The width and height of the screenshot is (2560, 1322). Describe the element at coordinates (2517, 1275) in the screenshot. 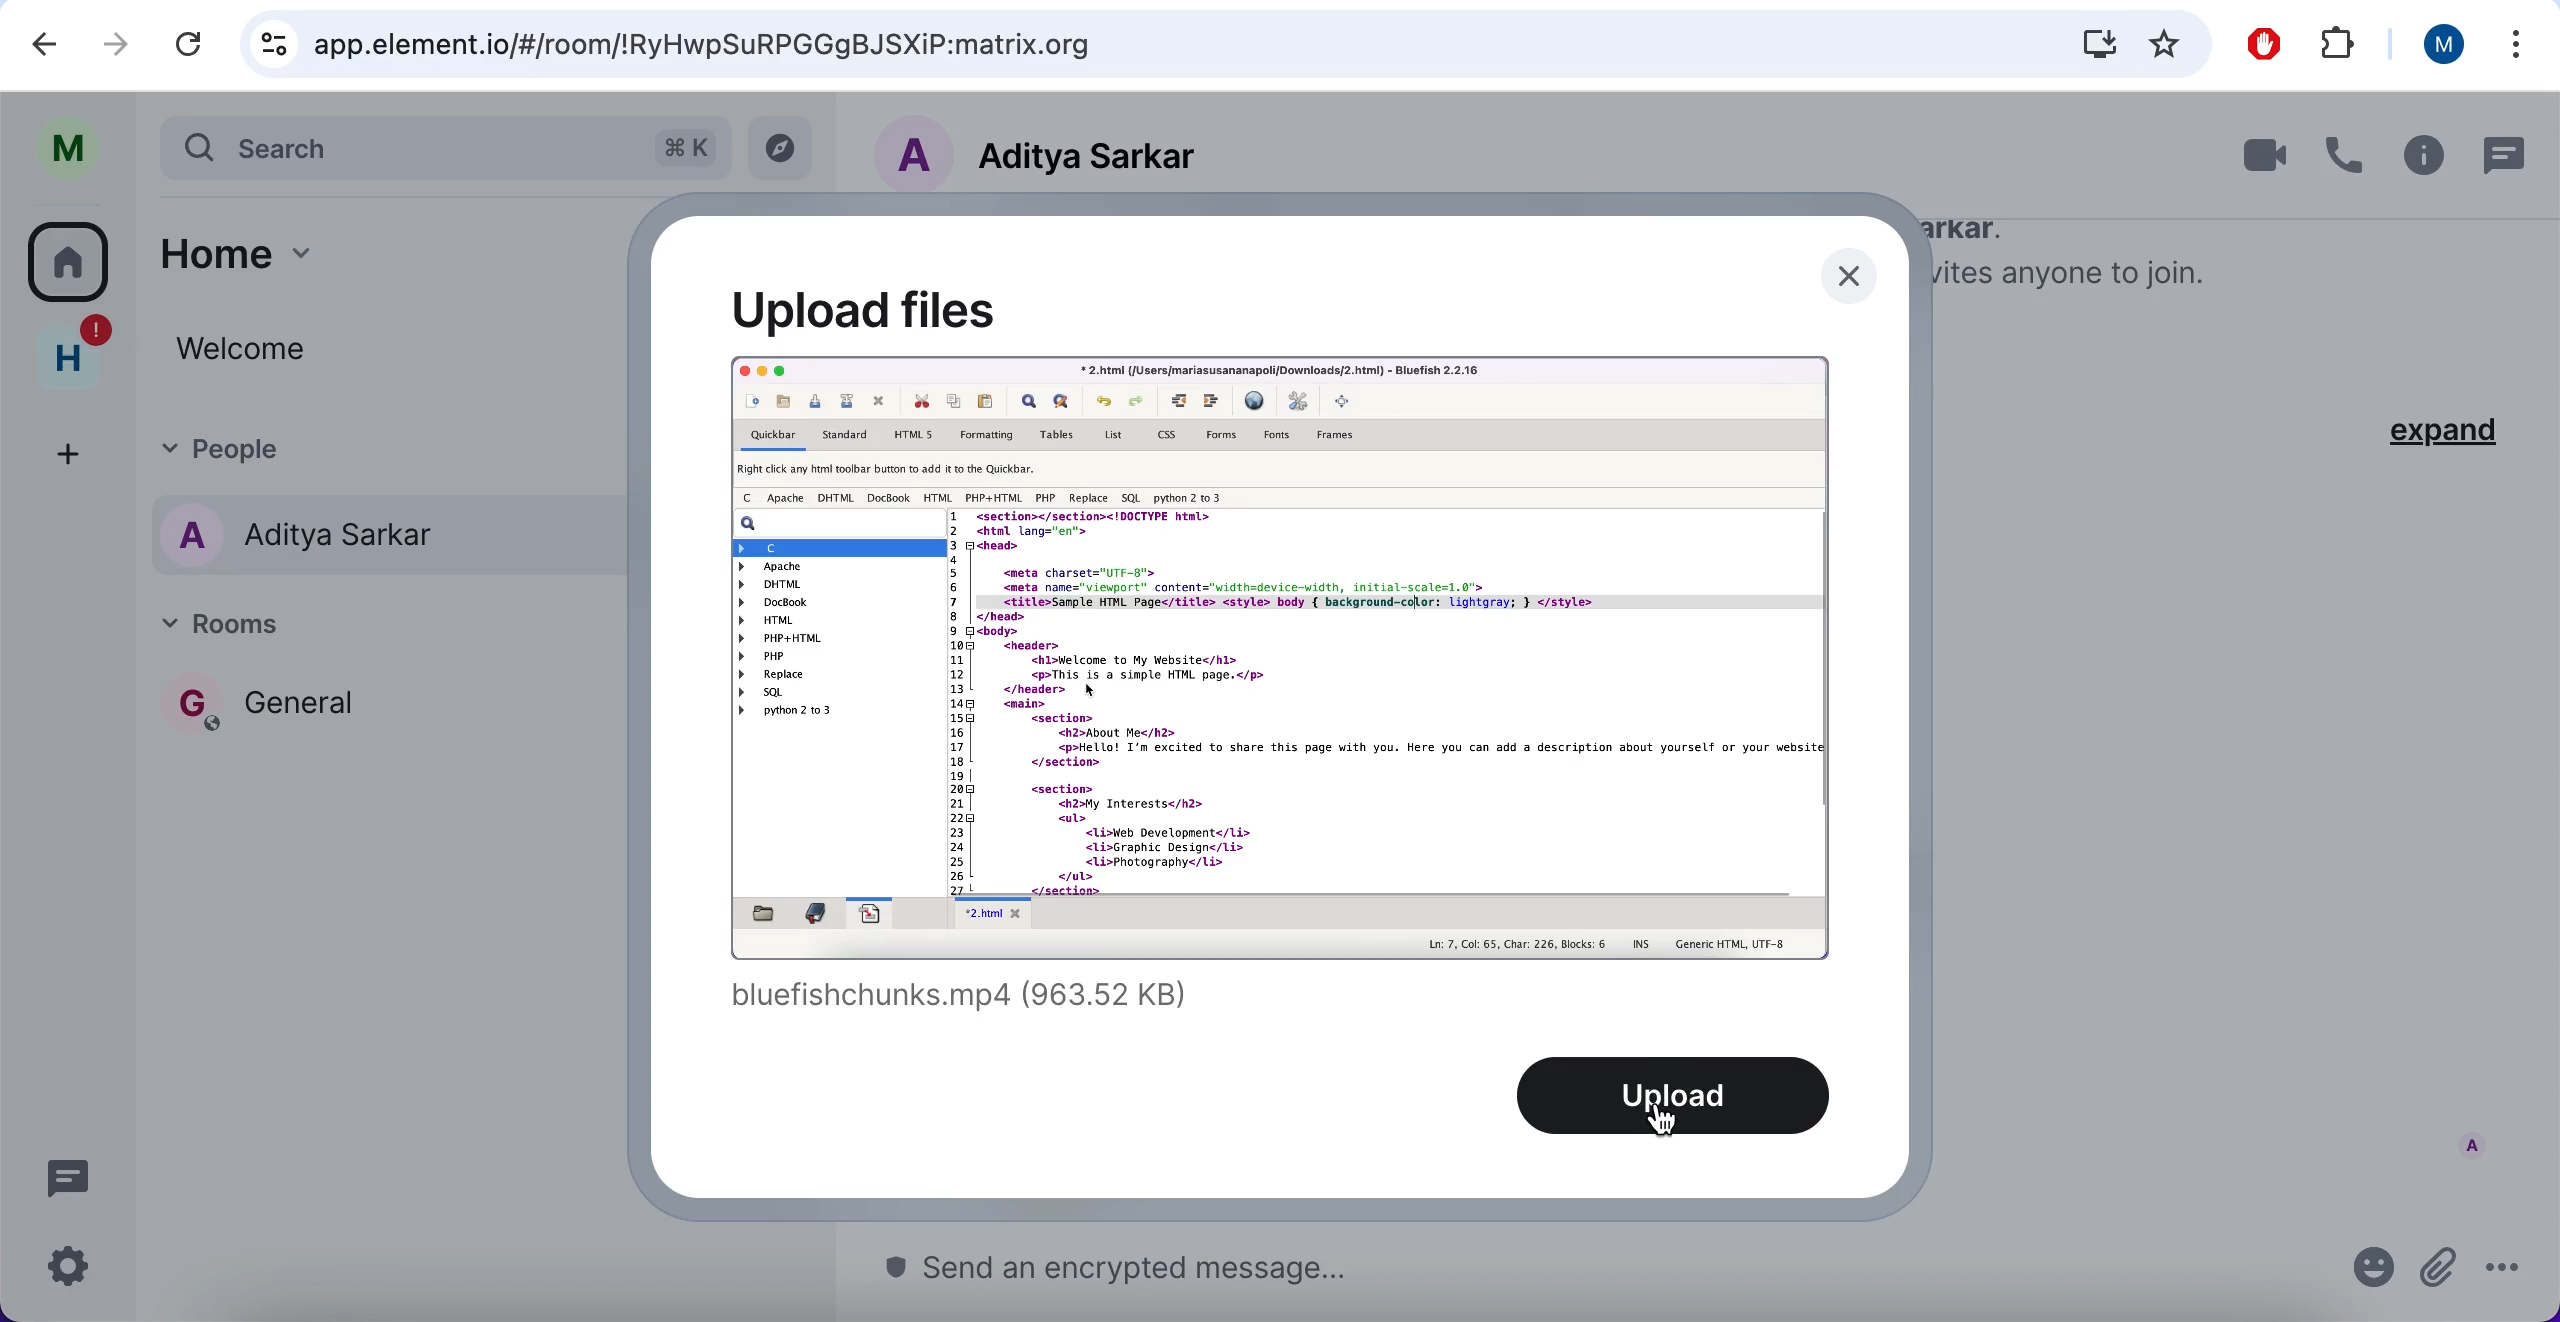

I see `options` at that location.